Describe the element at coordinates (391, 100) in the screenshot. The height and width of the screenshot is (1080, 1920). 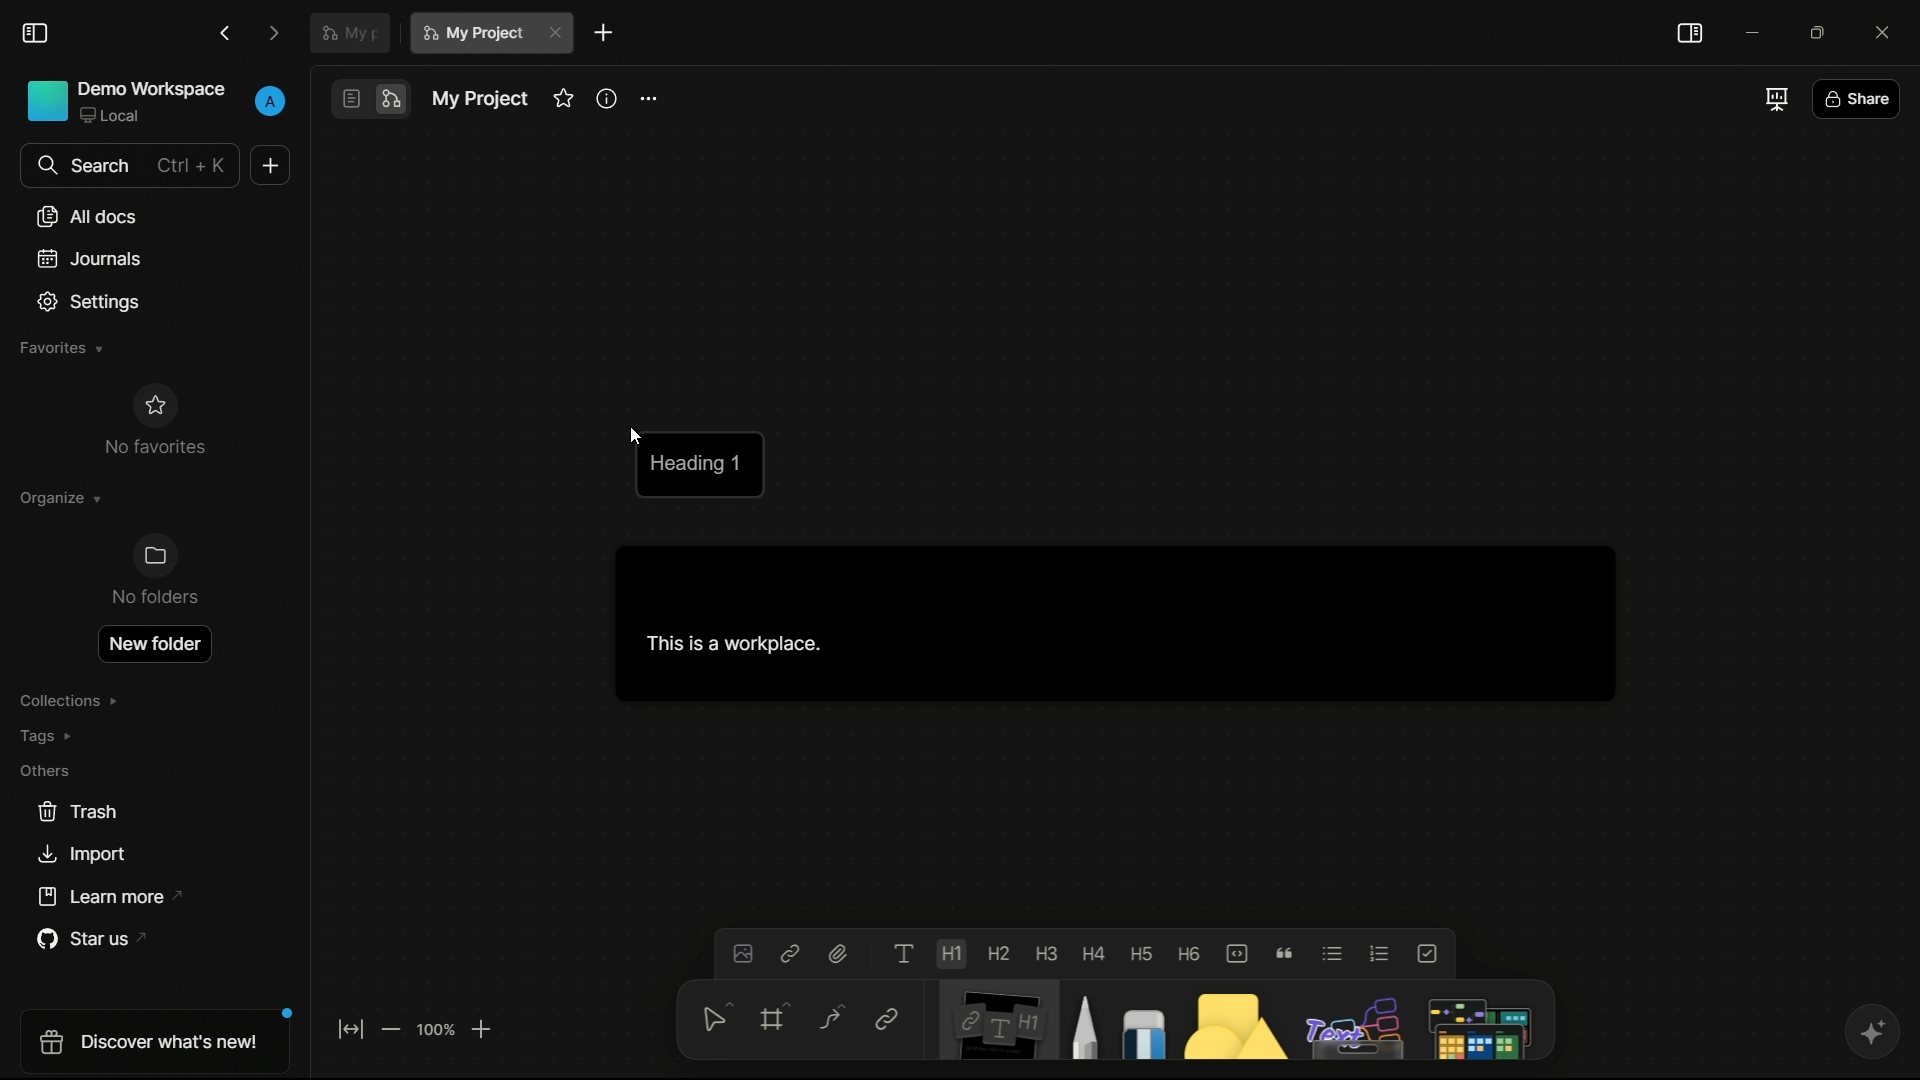
I see `edgeless mode` at that location.